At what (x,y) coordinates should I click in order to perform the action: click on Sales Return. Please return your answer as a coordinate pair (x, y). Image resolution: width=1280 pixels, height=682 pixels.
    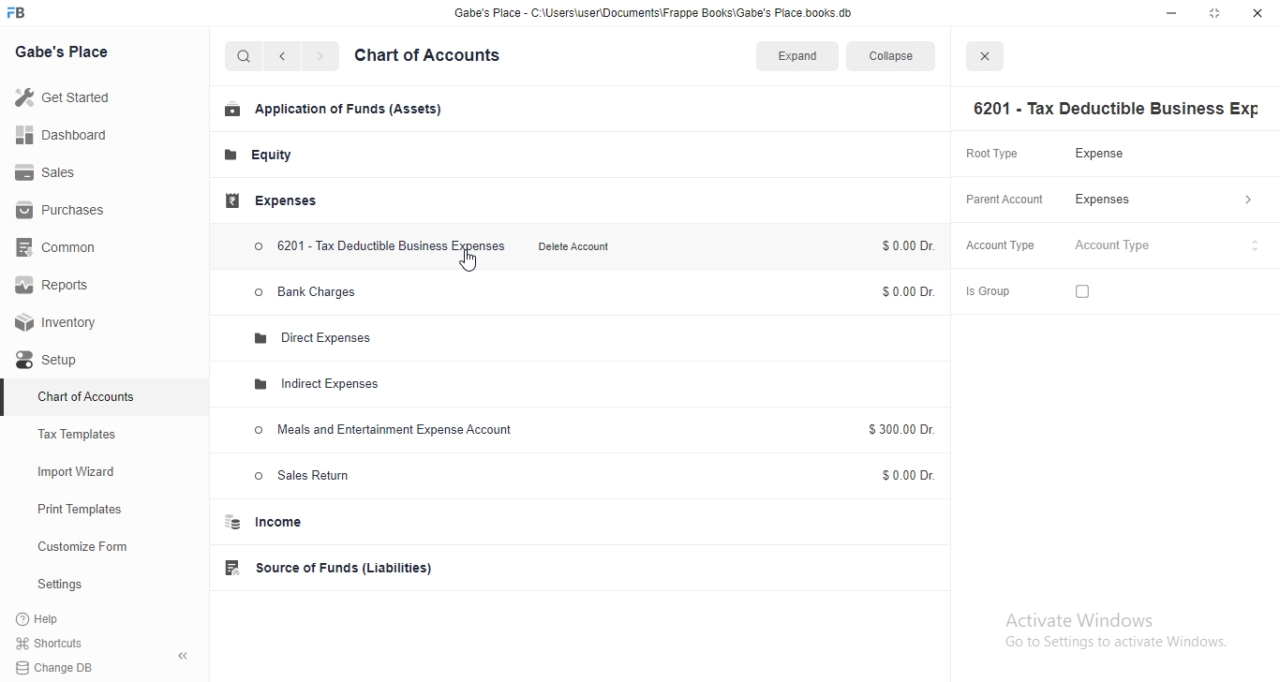
    Looking at the image, I should click on (304, 475).